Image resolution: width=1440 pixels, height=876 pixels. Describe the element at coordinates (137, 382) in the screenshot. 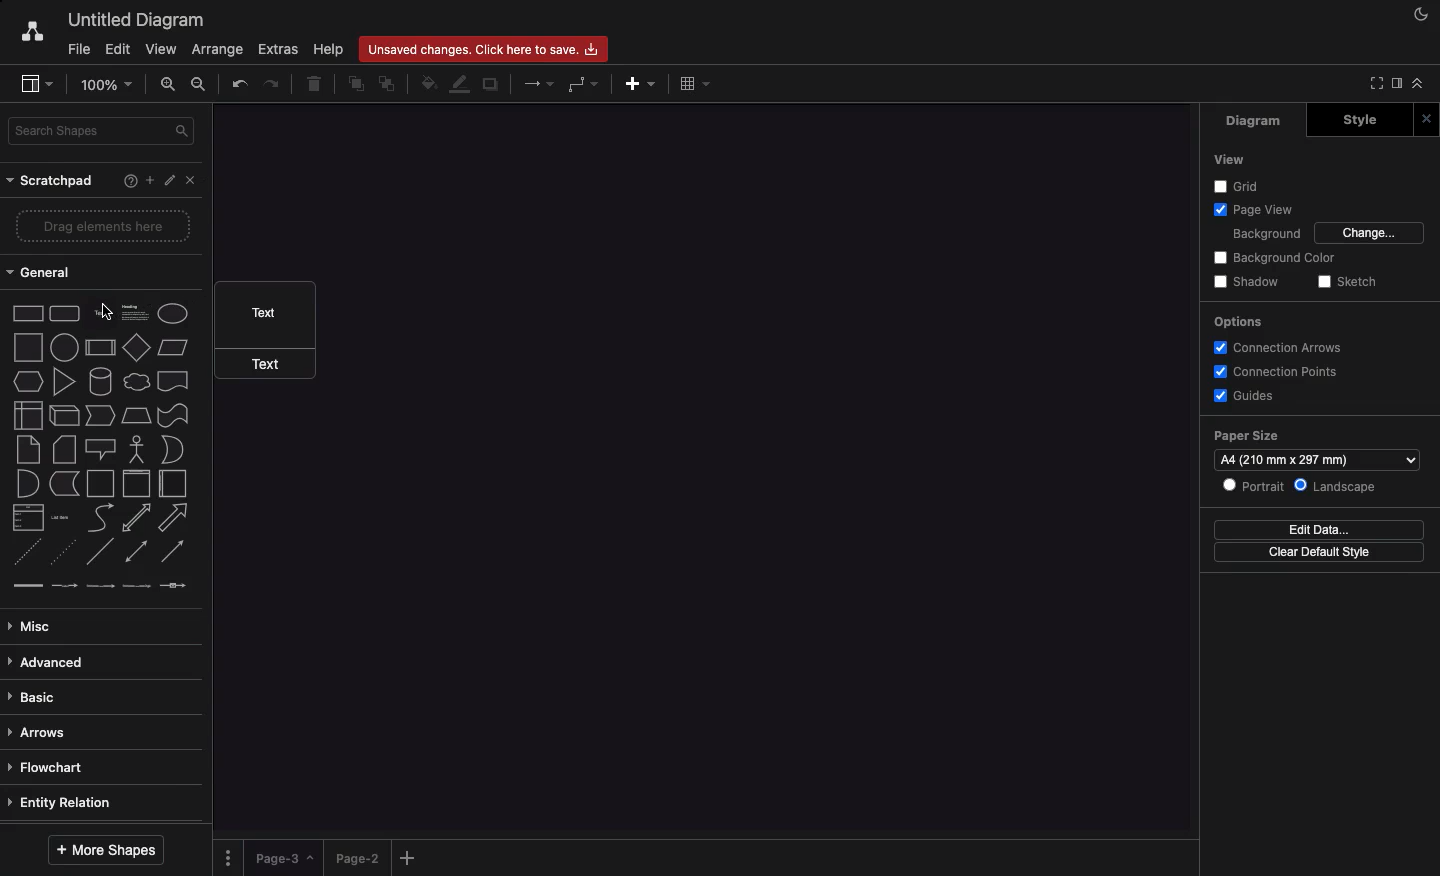

I see `cloud` at that location.